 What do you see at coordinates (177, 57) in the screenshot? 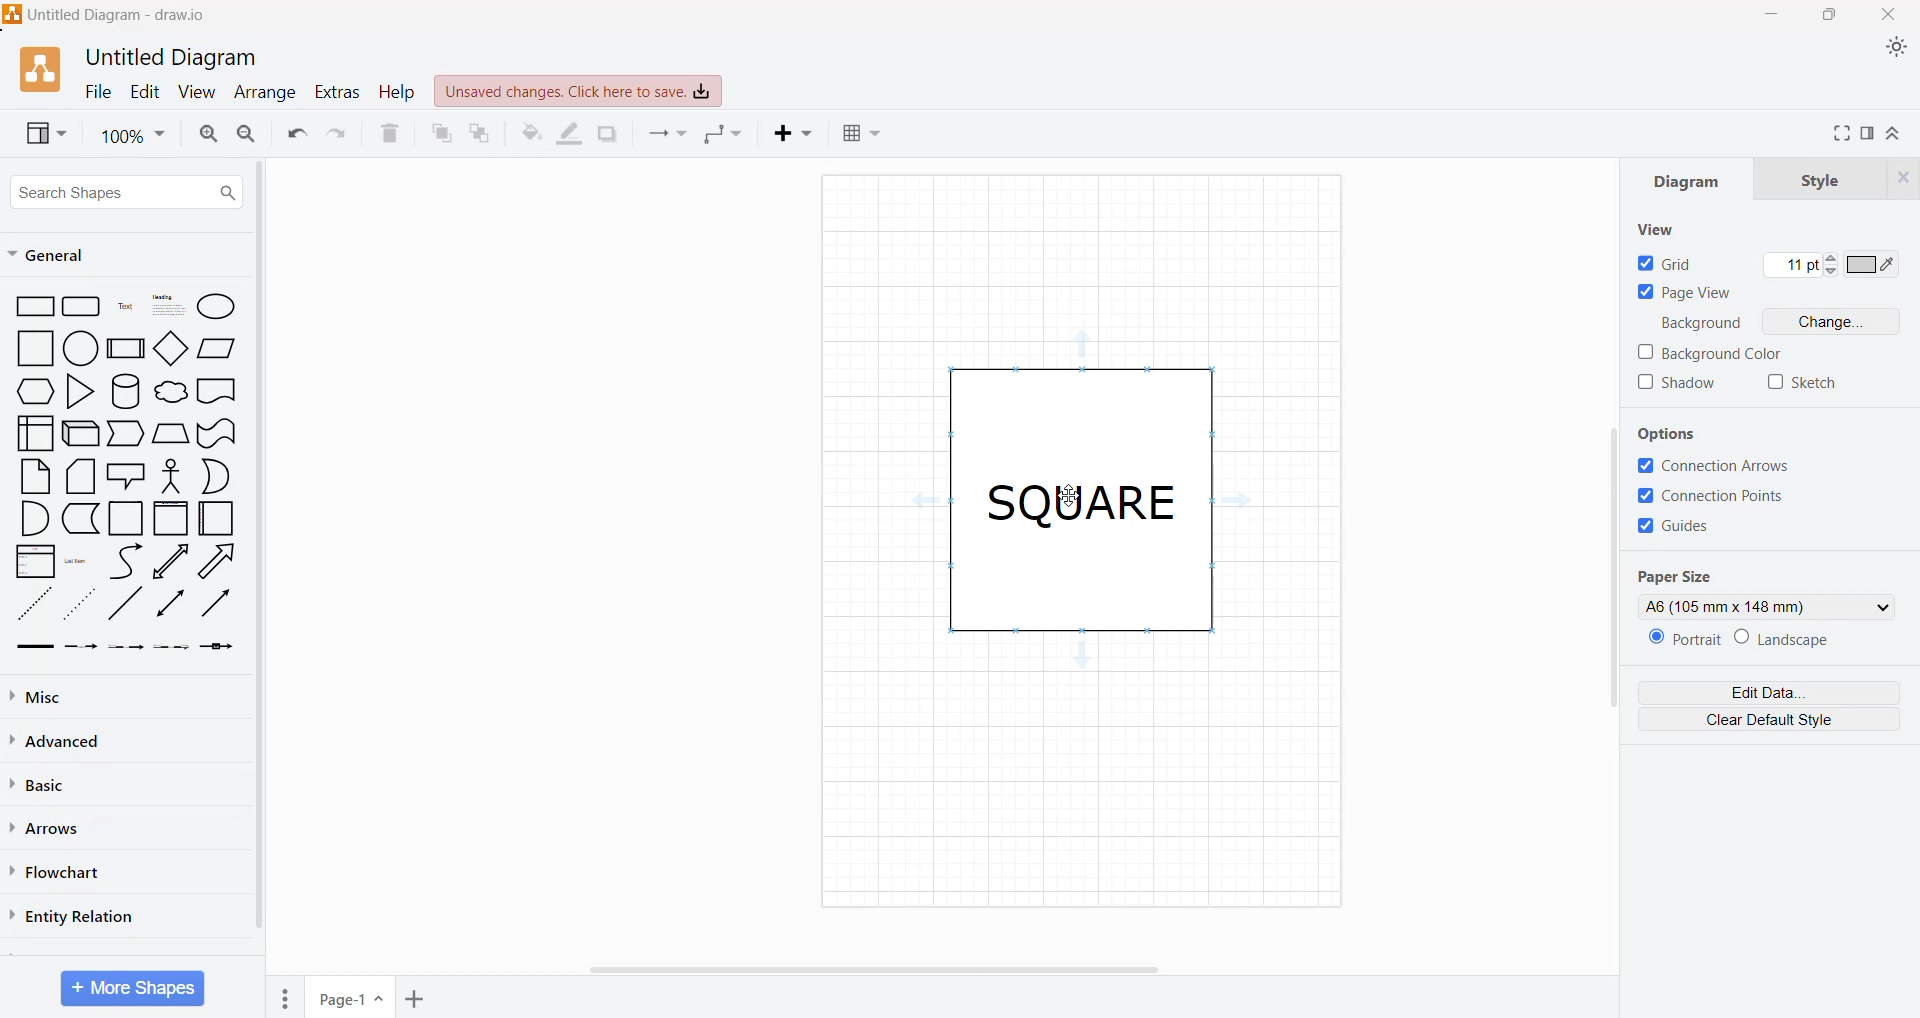
I see `Untitled Diagram` at bounding box center [177, 57].